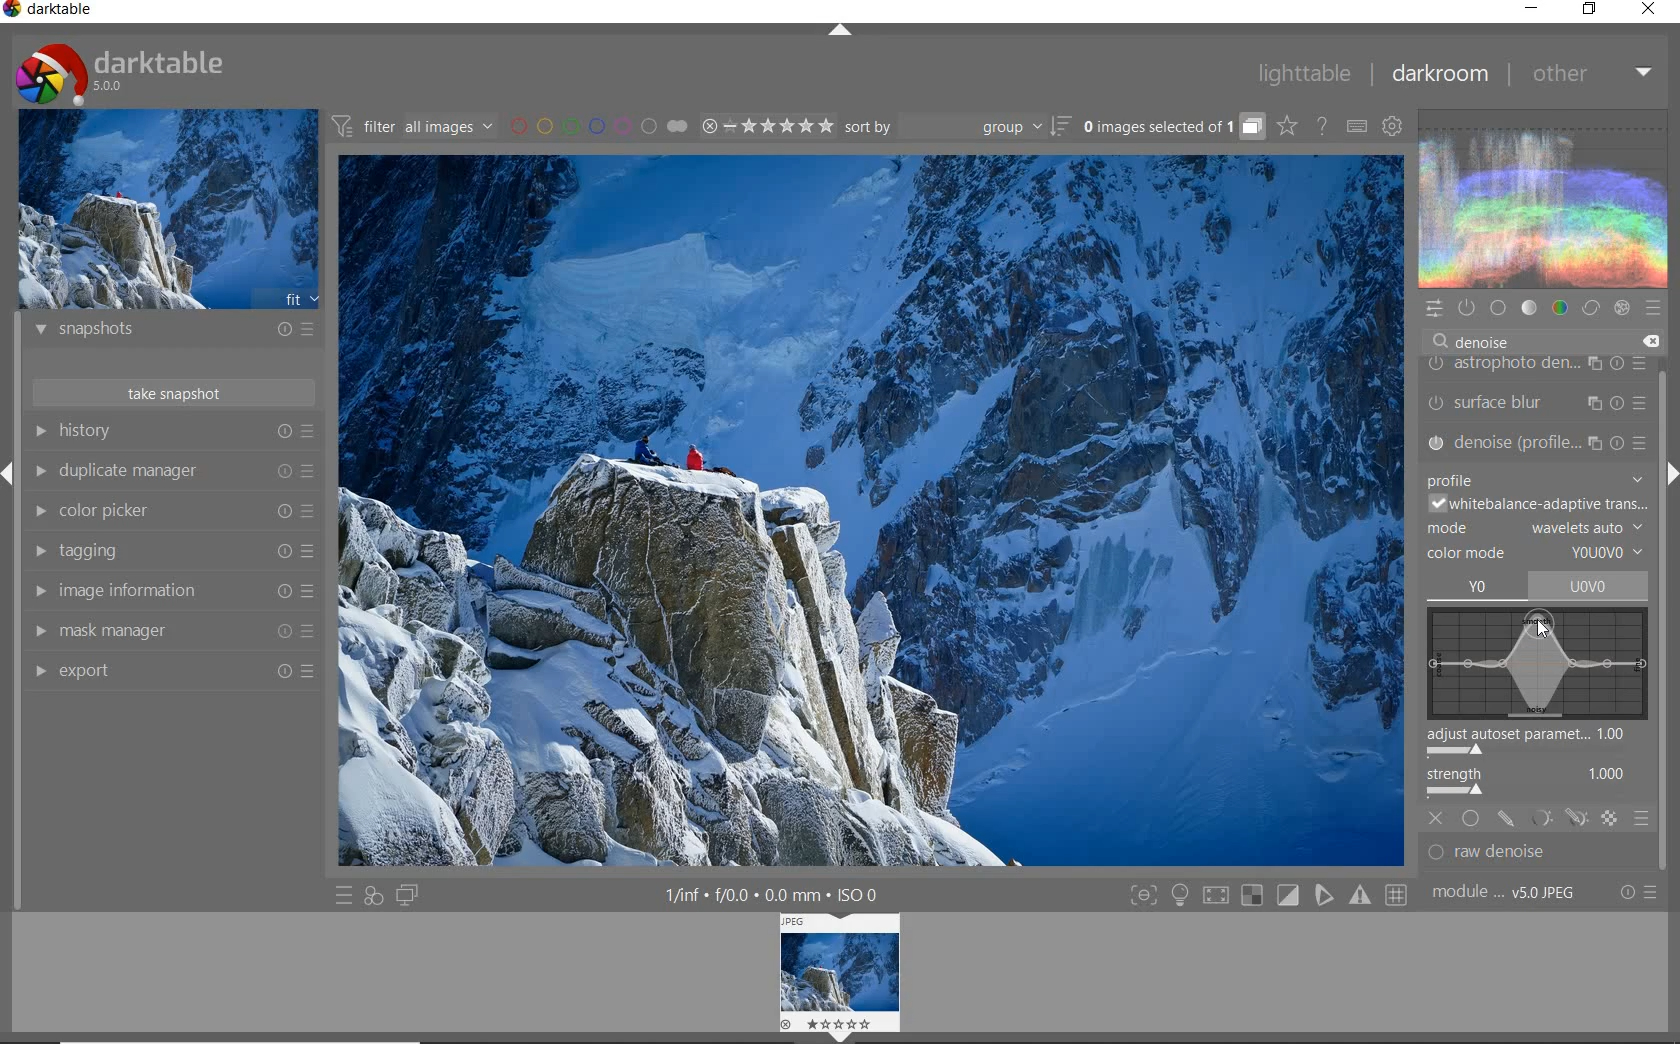 Image resolution: width=1680 pixels, height=1044 pixels. I want to click on MASK OPTIONS, so click(1556, 820).